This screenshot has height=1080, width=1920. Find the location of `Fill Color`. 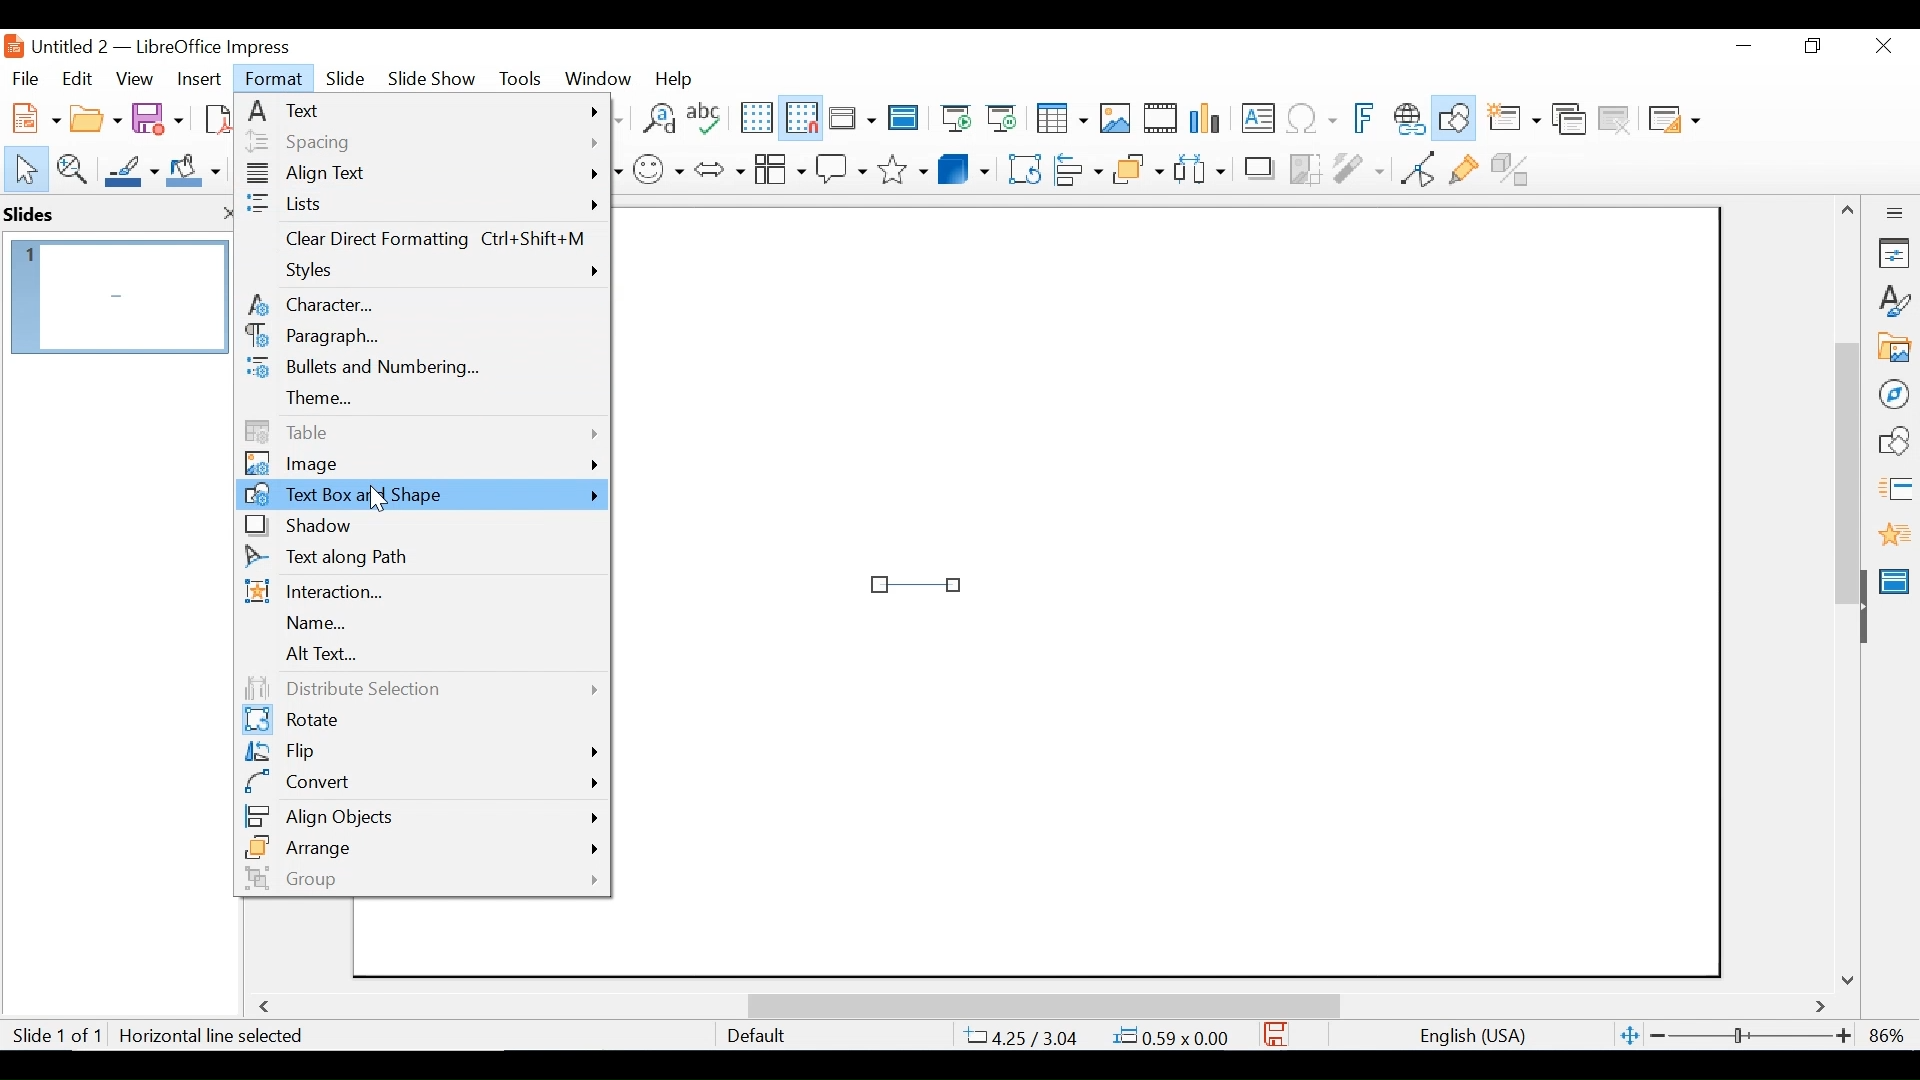

Fill Color is located at coordinates (194, 170).